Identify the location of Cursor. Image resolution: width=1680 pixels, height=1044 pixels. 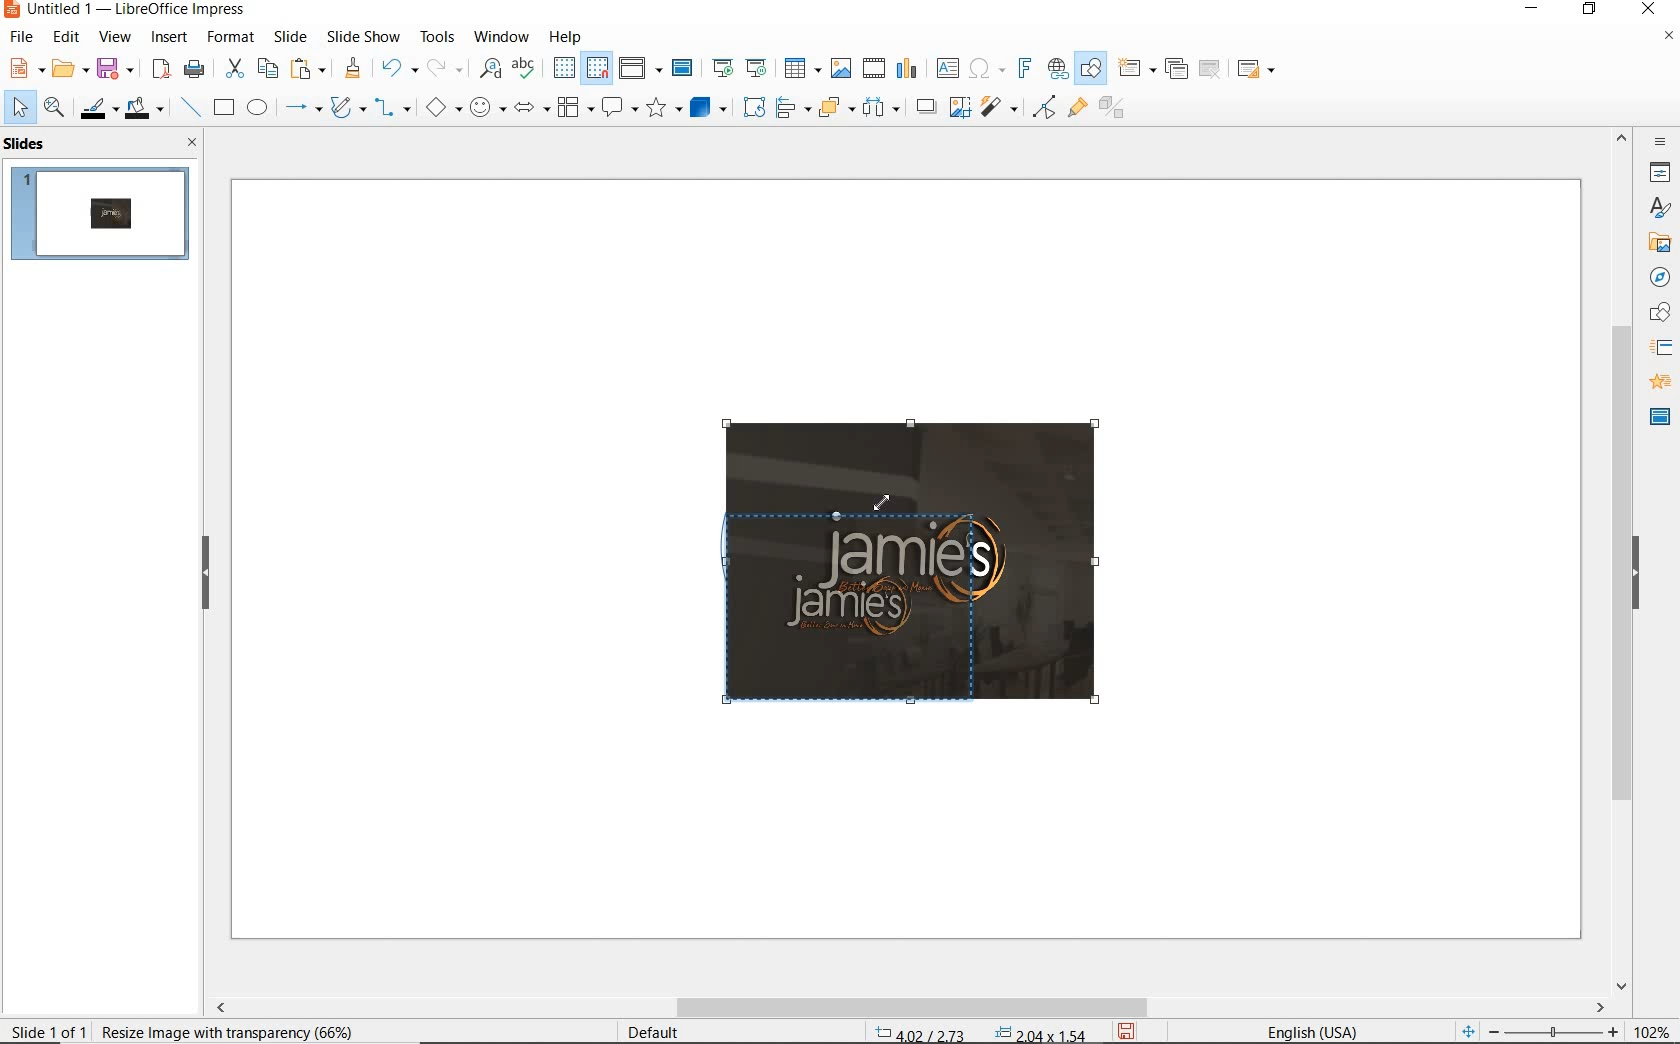
(887, 506).